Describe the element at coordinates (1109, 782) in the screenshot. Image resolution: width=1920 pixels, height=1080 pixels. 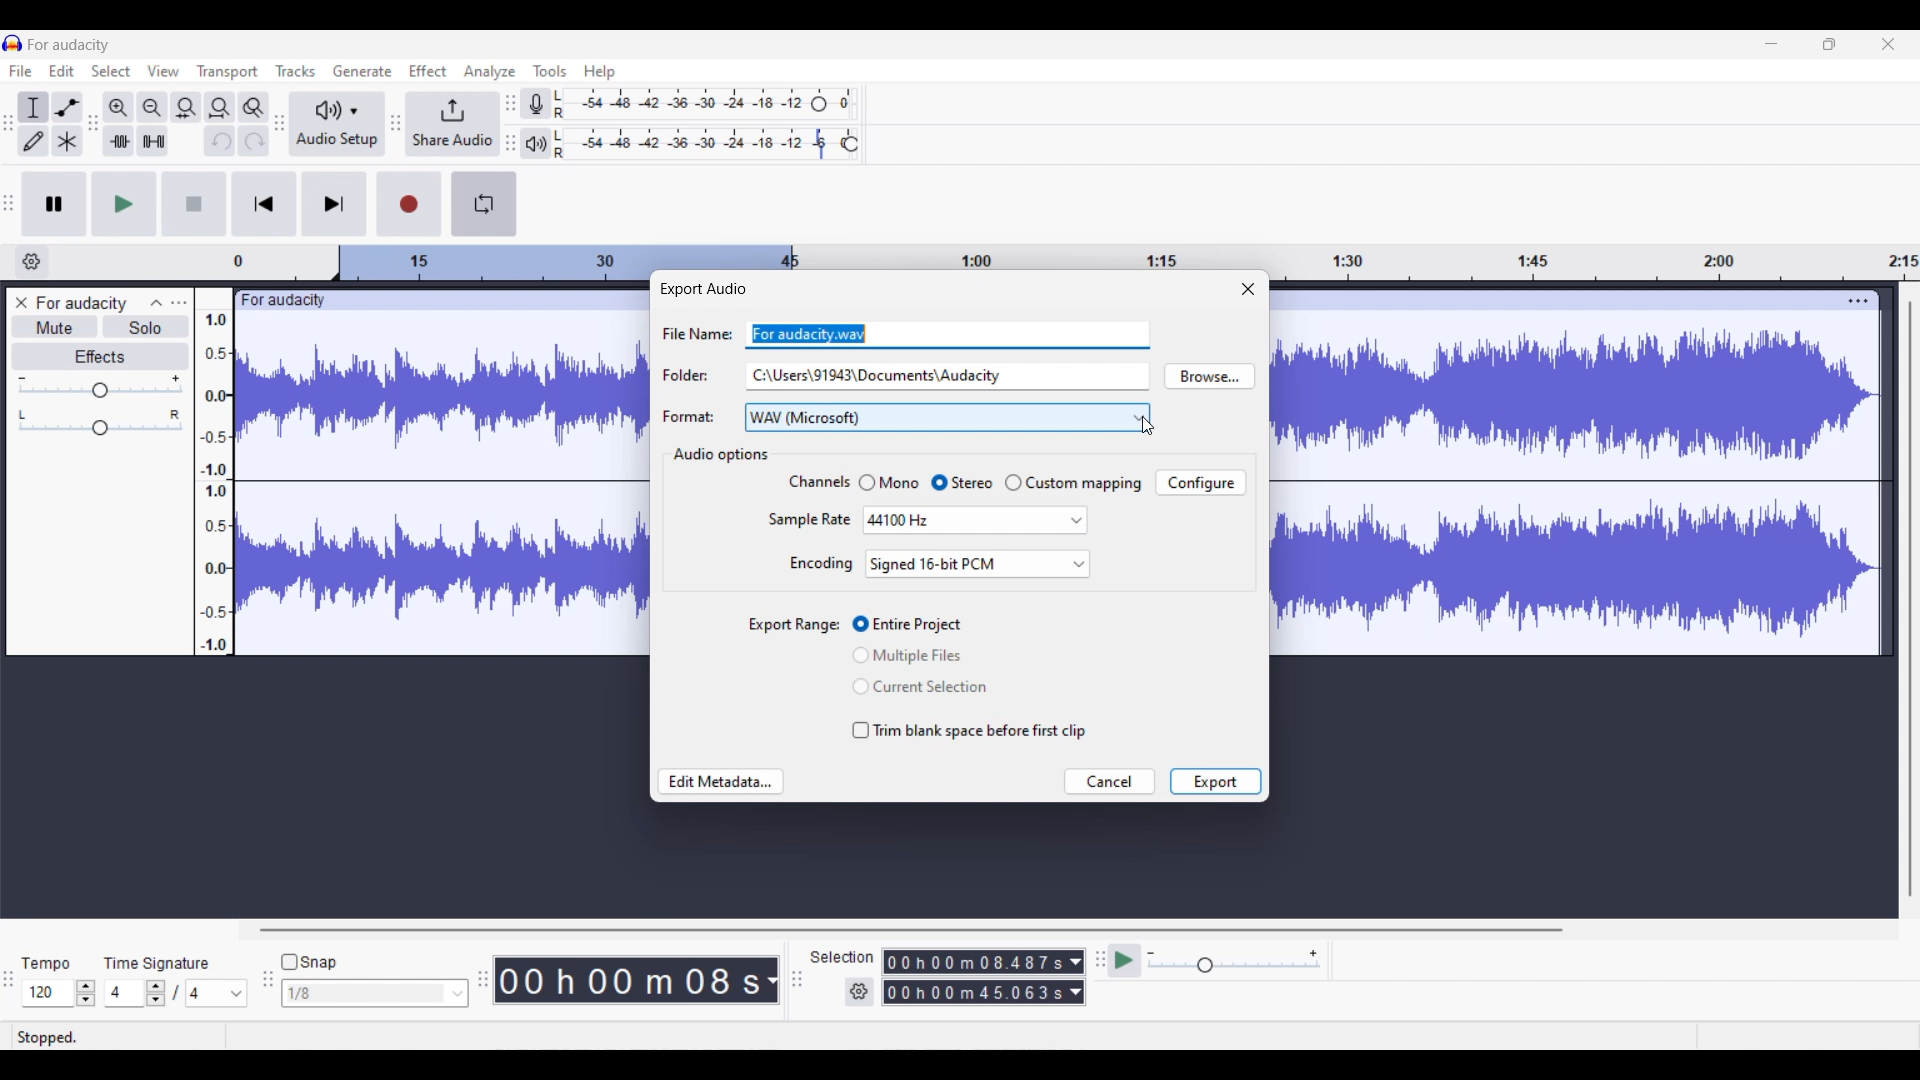
I see `Cancel` at that location.